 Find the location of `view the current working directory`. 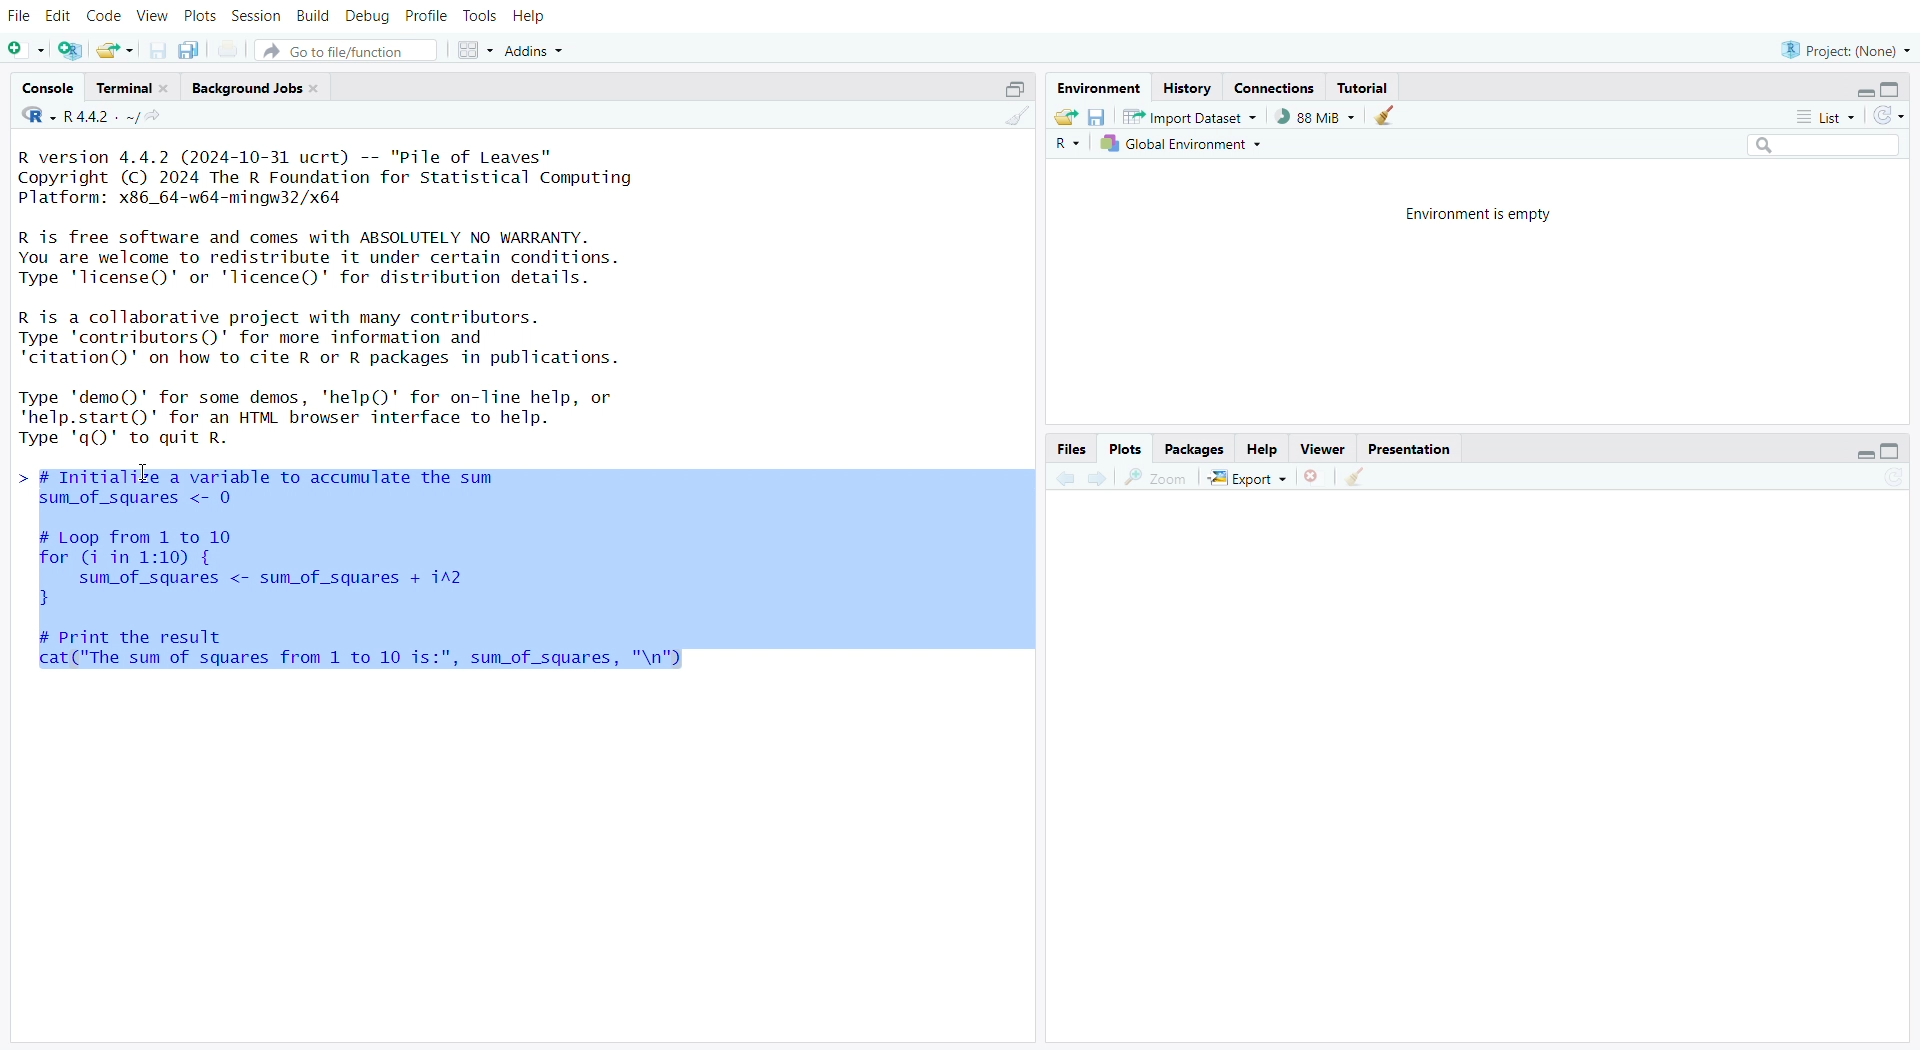

view the current working directory is located at coordinates (157, 117).